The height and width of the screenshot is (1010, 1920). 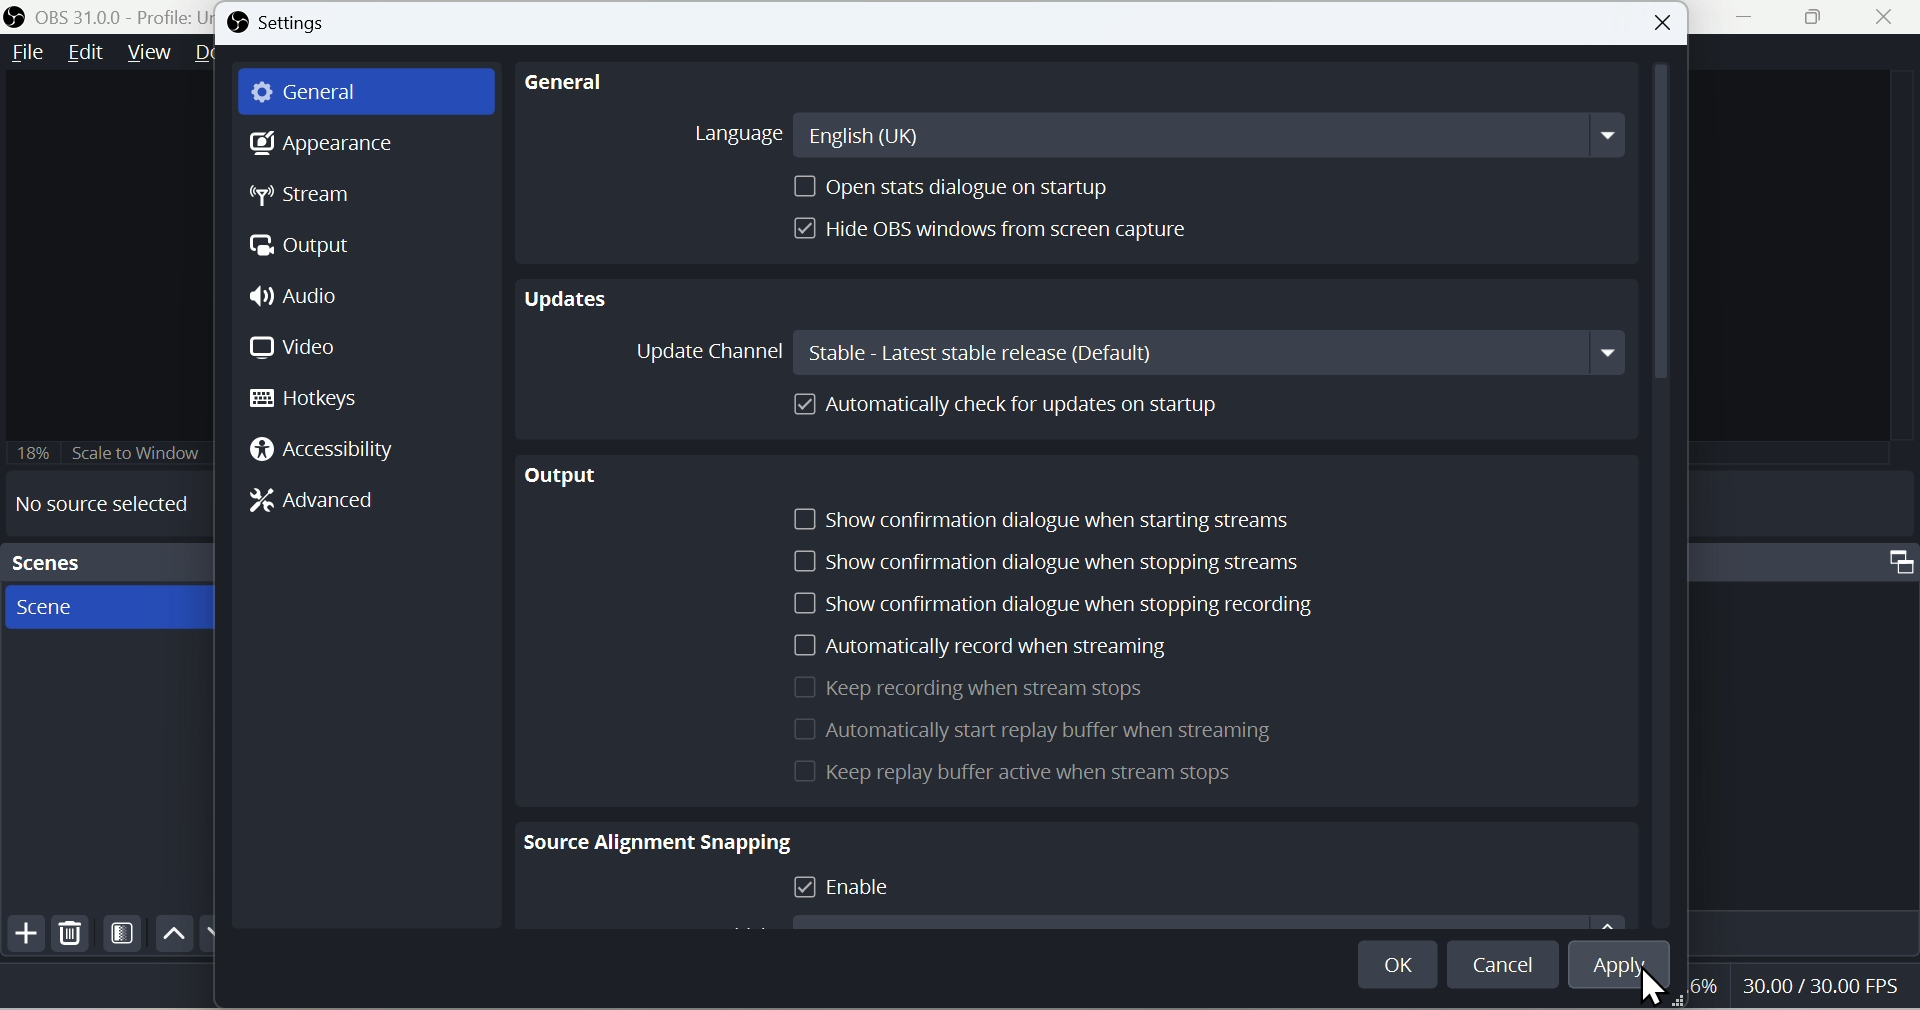 What do you see at coordinates (1819, 17) in the screenshot?
I see `Window Expand` at bounding box center [1819, 17].